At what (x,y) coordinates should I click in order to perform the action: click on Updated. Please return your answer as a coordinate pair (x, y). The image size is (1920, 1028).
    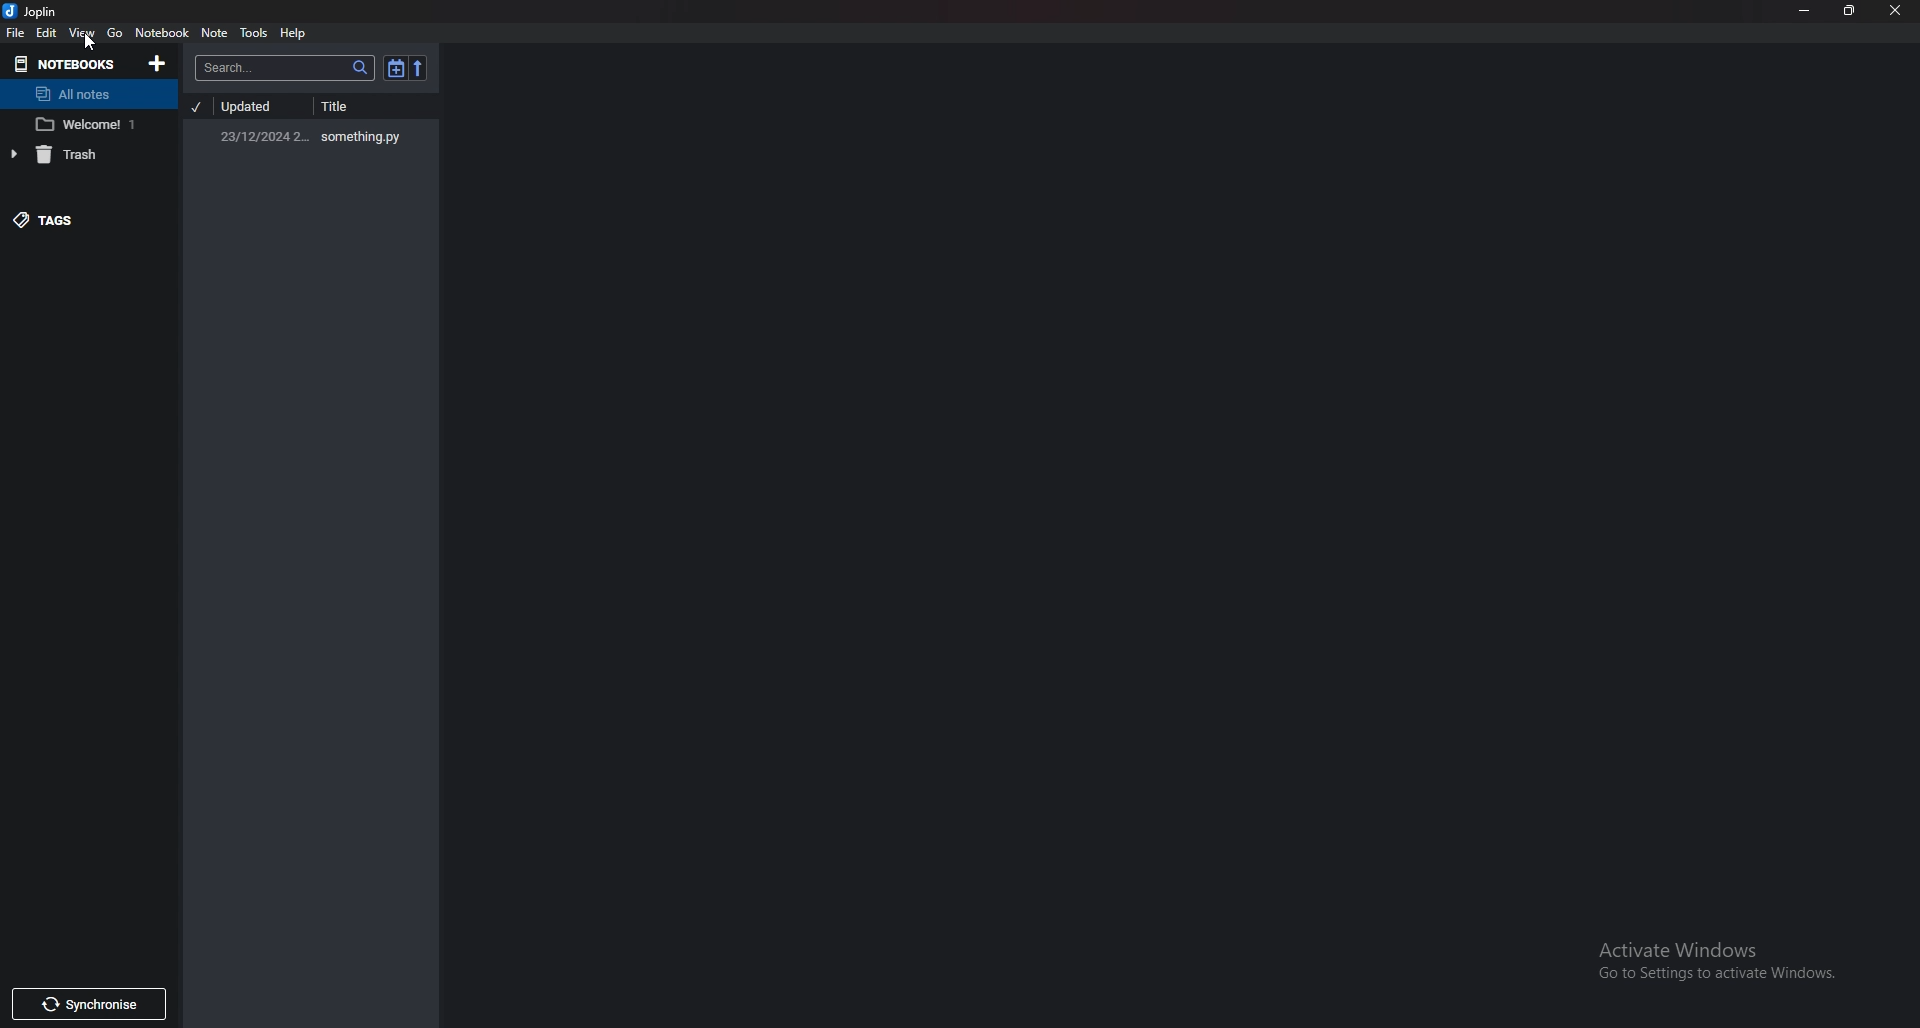
    Looking at the image, I should click on (254, 108).